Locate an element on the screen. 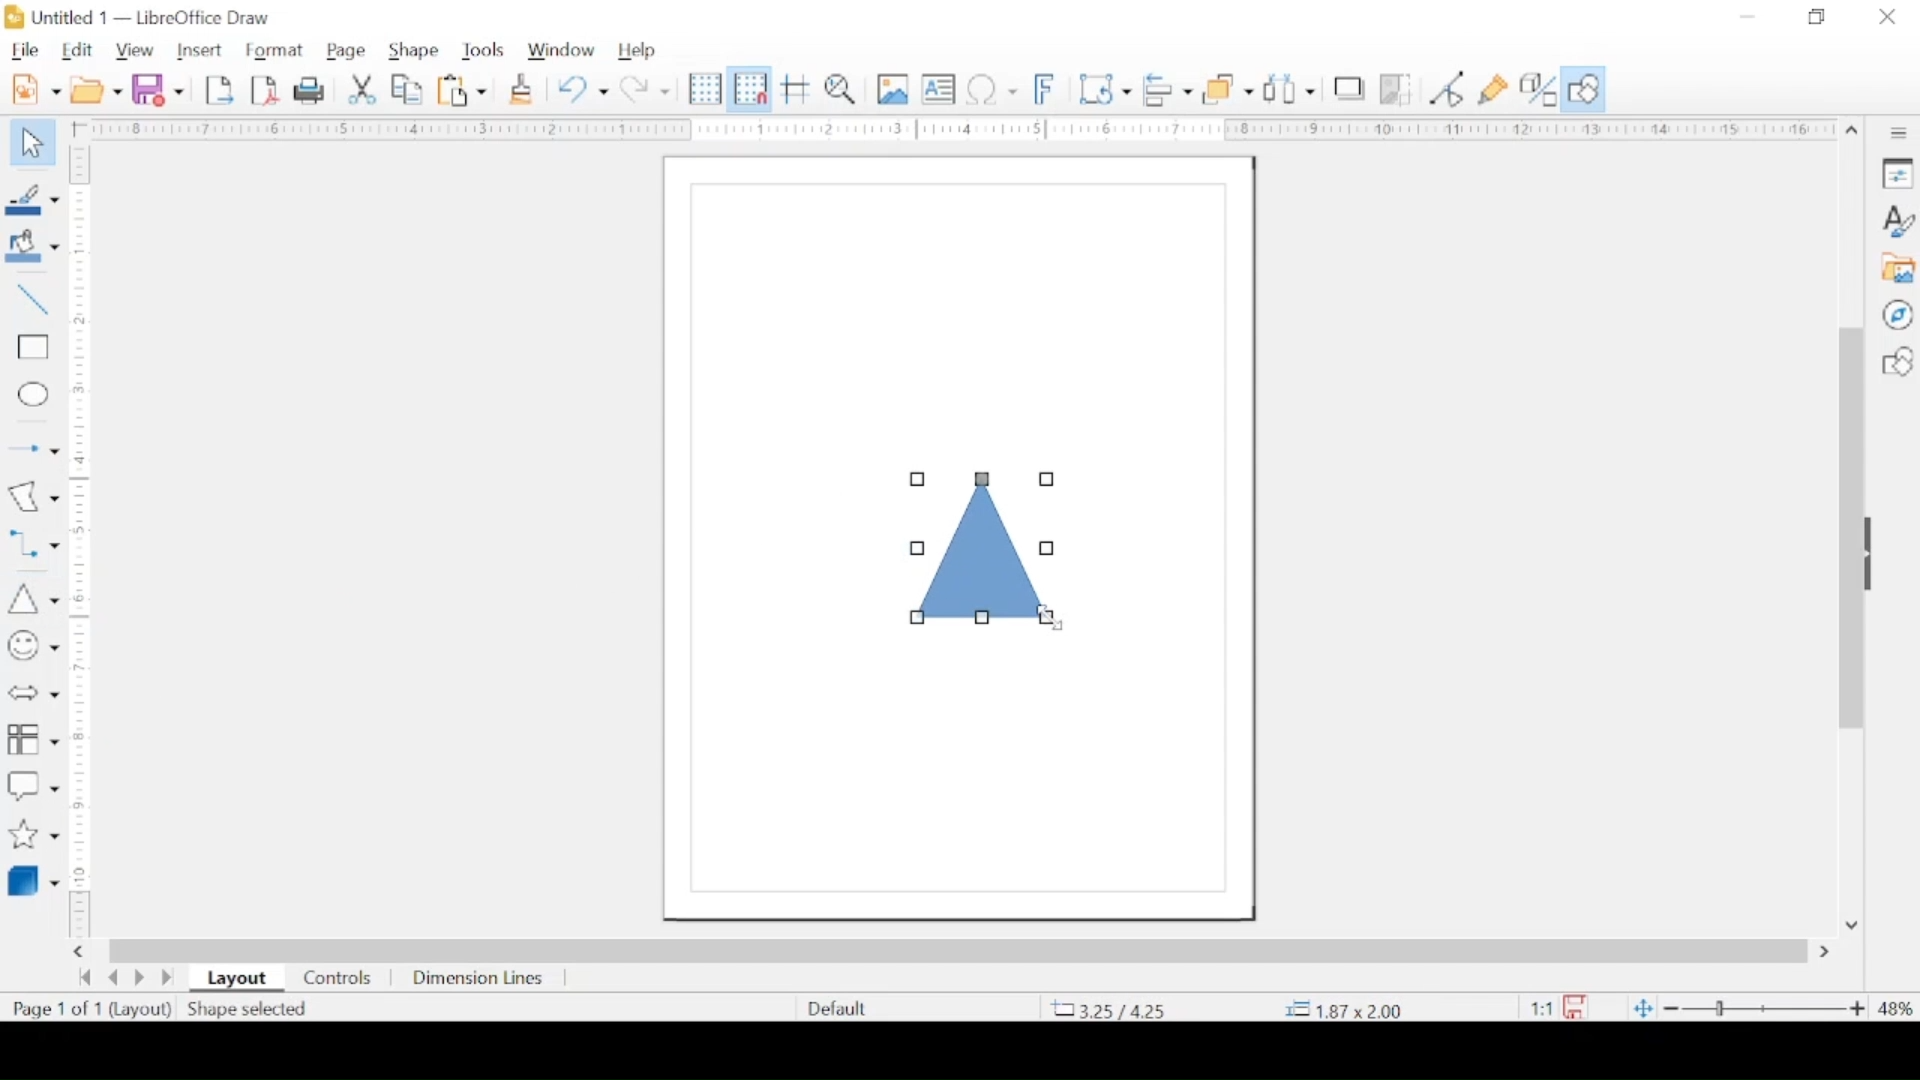 Image resolution: width=1920 pixels, height=1080 pixels. undo is located at coordinates (583, 90).